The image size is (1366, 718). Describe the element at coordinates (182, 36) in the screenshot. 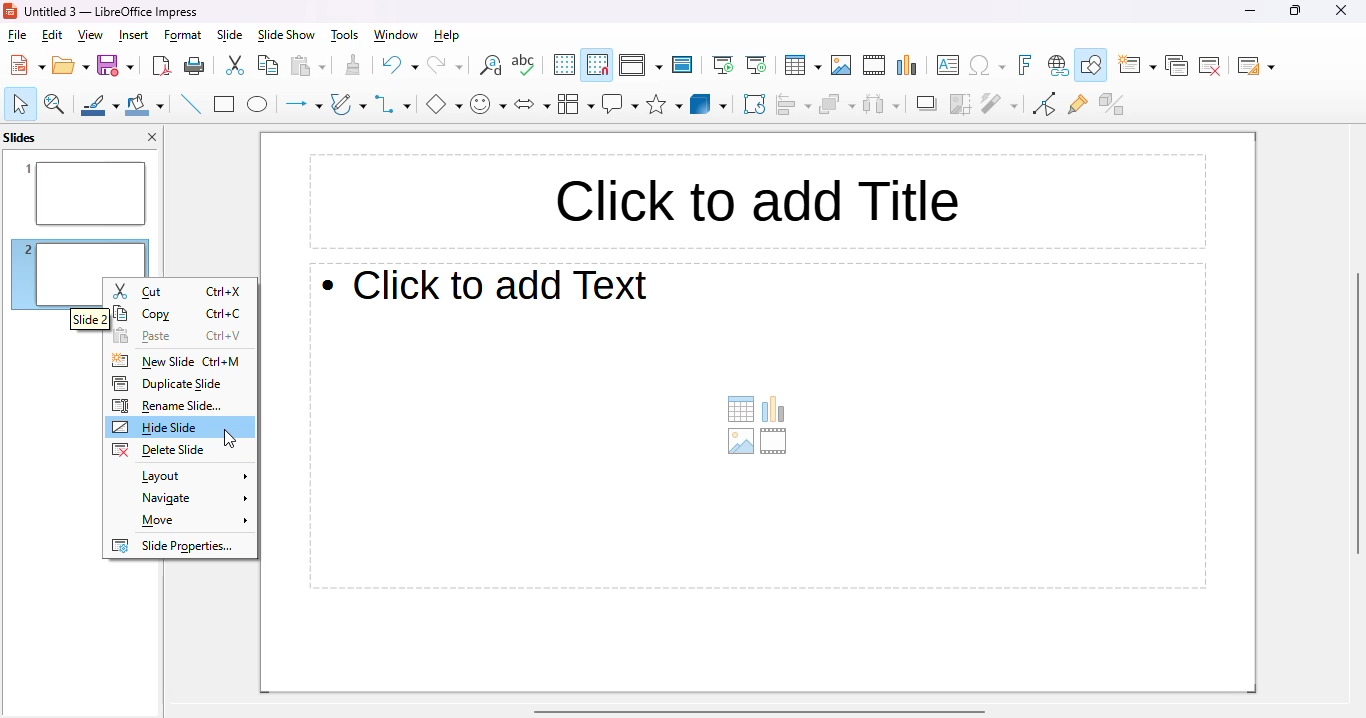

I see `format` at that location.